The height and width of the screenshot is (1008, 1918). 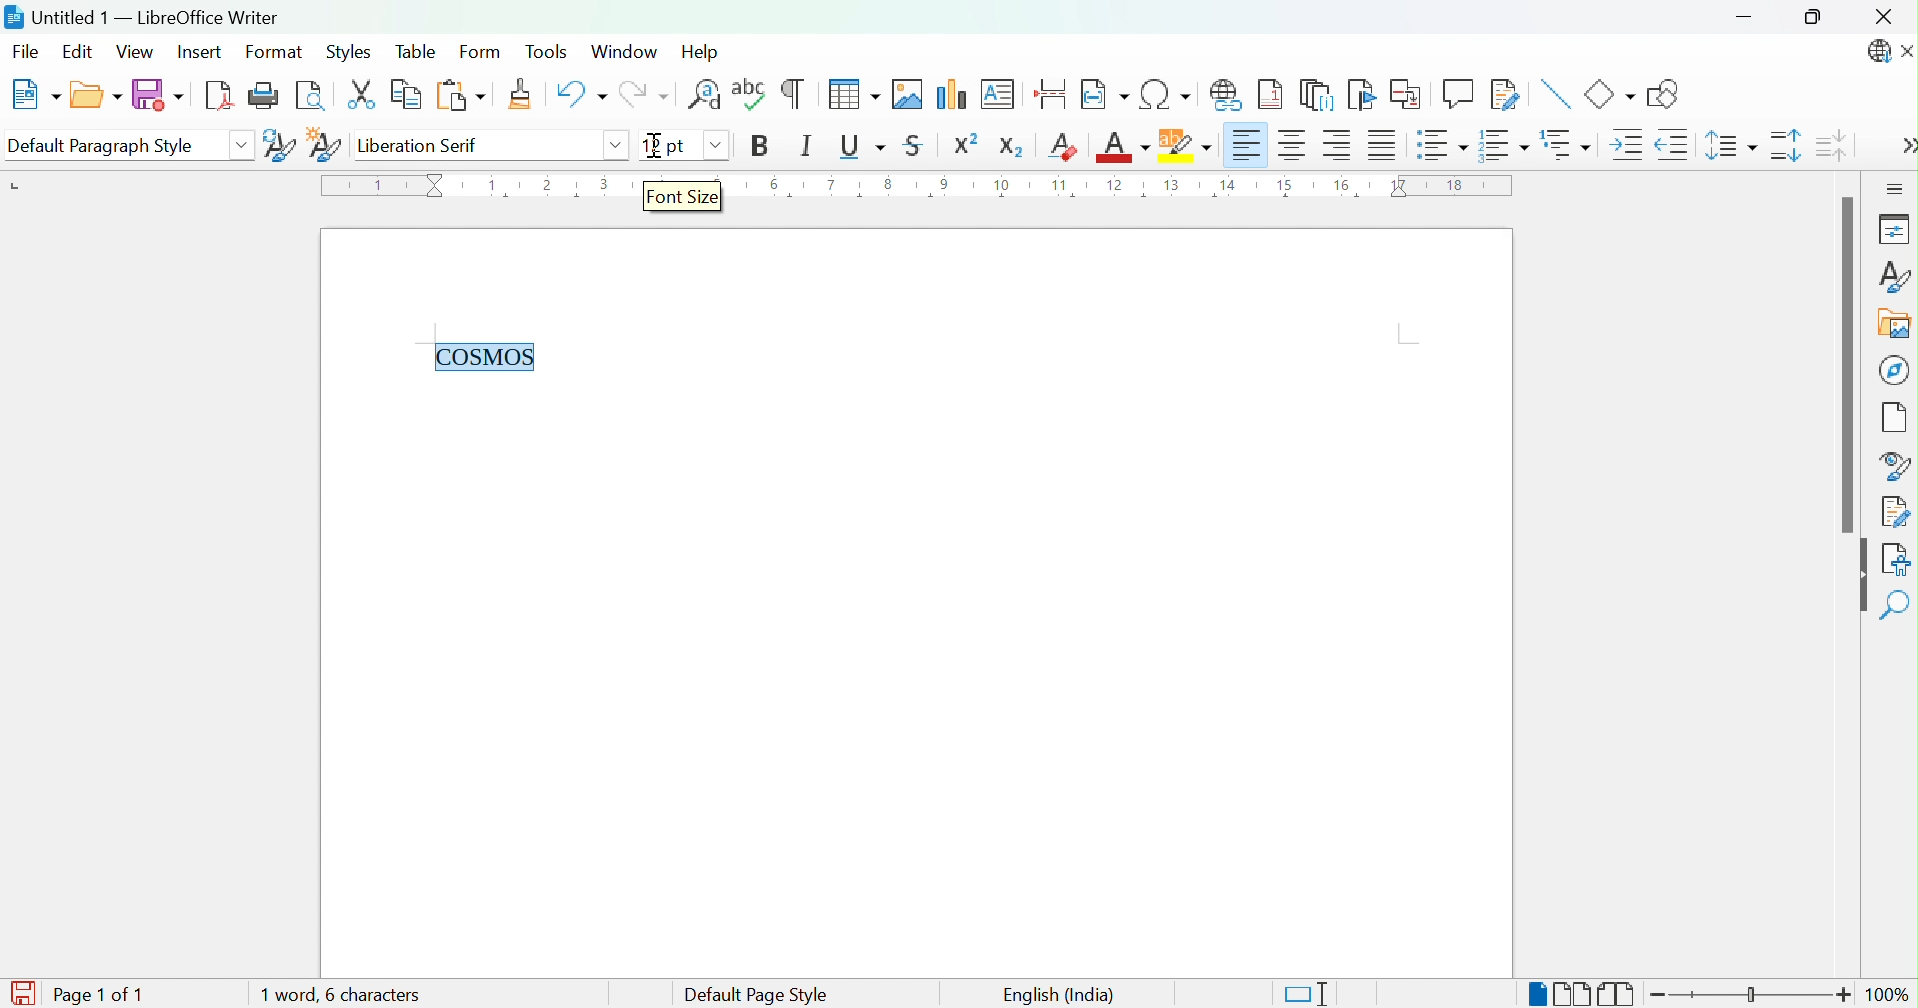 What do you see at coordinates (1382, 147) in the screenshot?
I see `Justified` at bounding box center [1382, 147].